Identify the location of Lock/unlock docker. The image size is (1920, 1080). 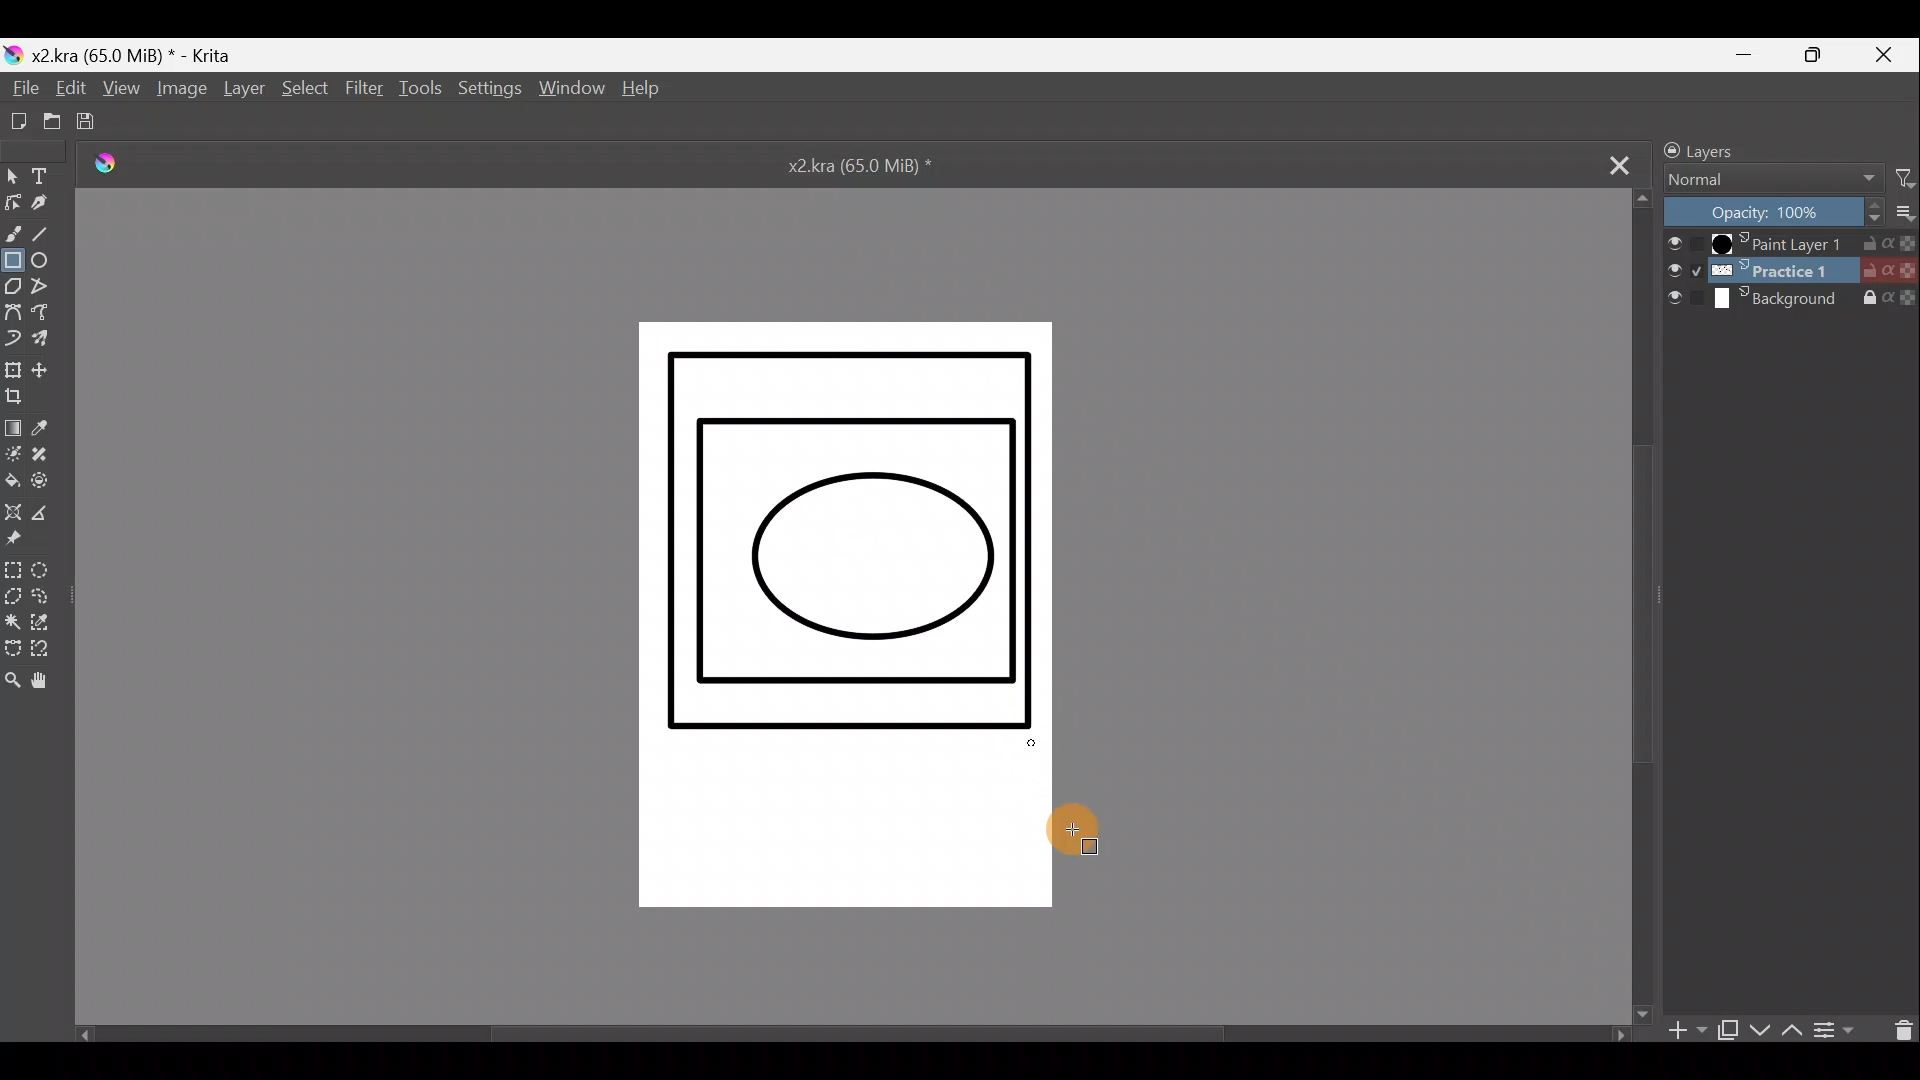
(1663, 147).